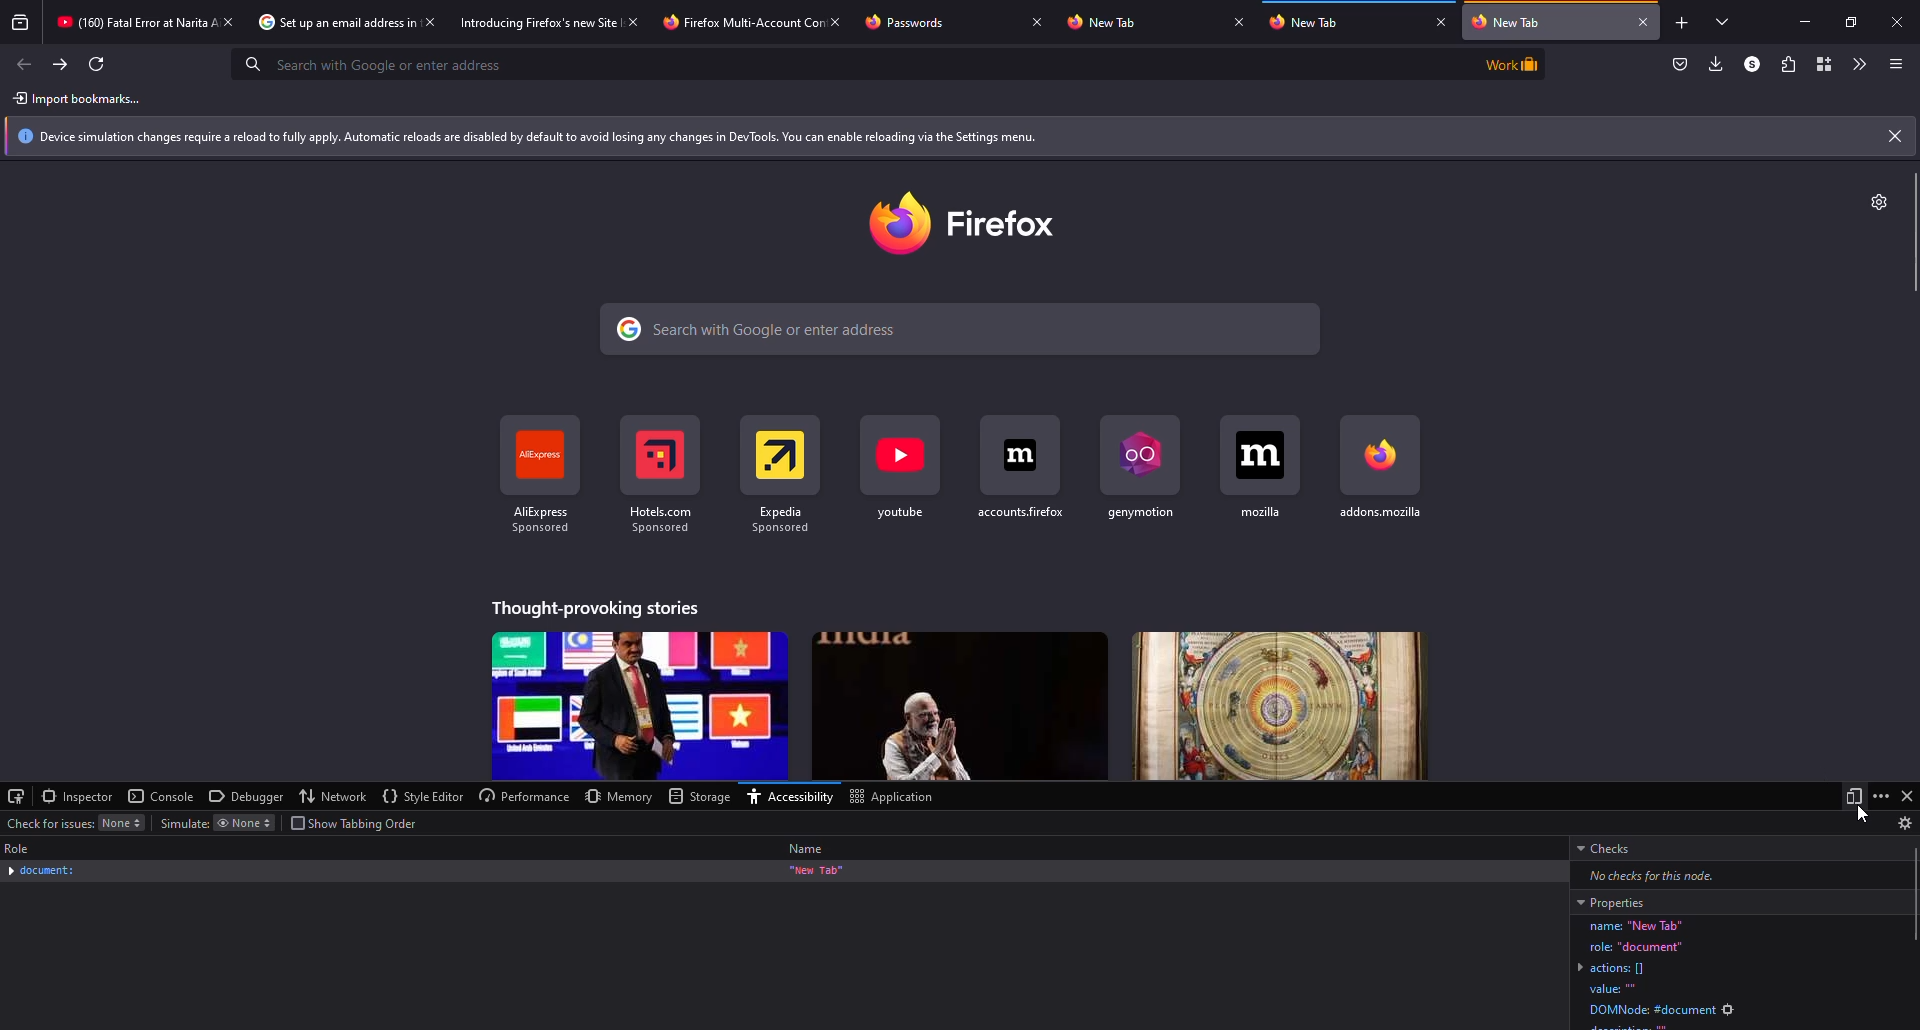 This screenshot has width=1920, height=1030. I want to click on Story banner, so click(640, 706).